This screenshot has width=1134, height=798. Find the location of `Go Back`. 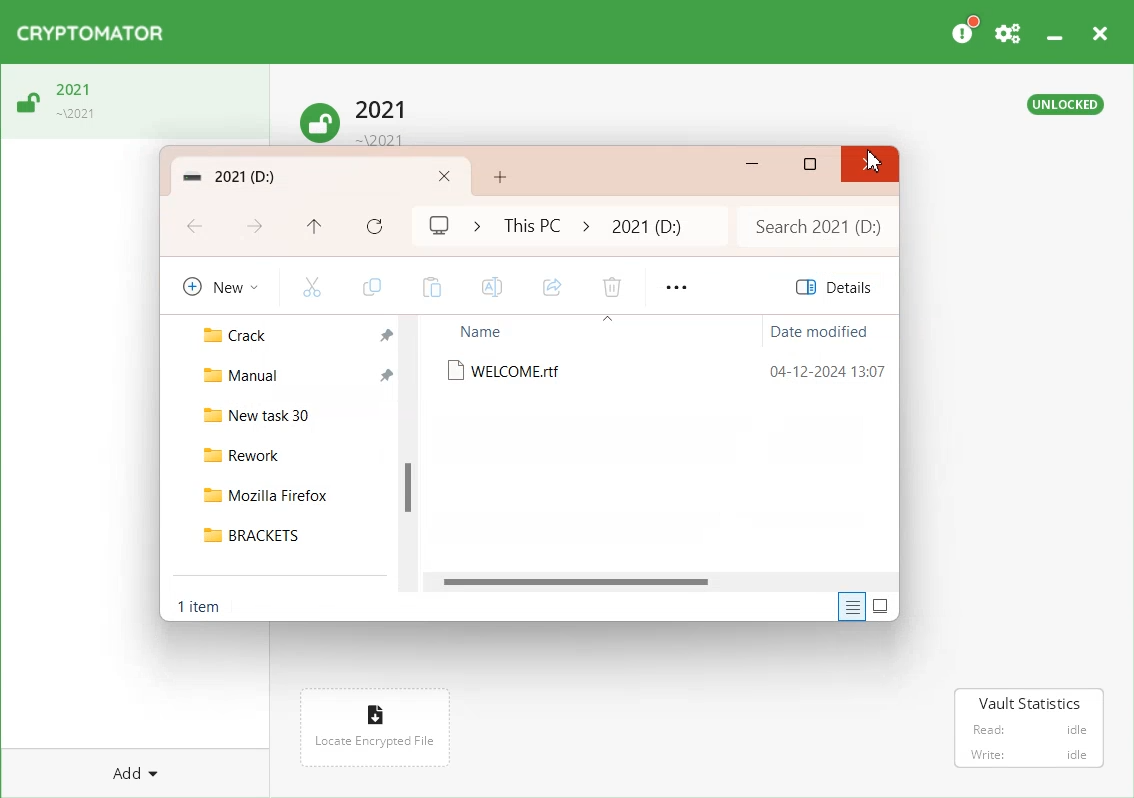

Go Back is located at coordinates (196, 228).